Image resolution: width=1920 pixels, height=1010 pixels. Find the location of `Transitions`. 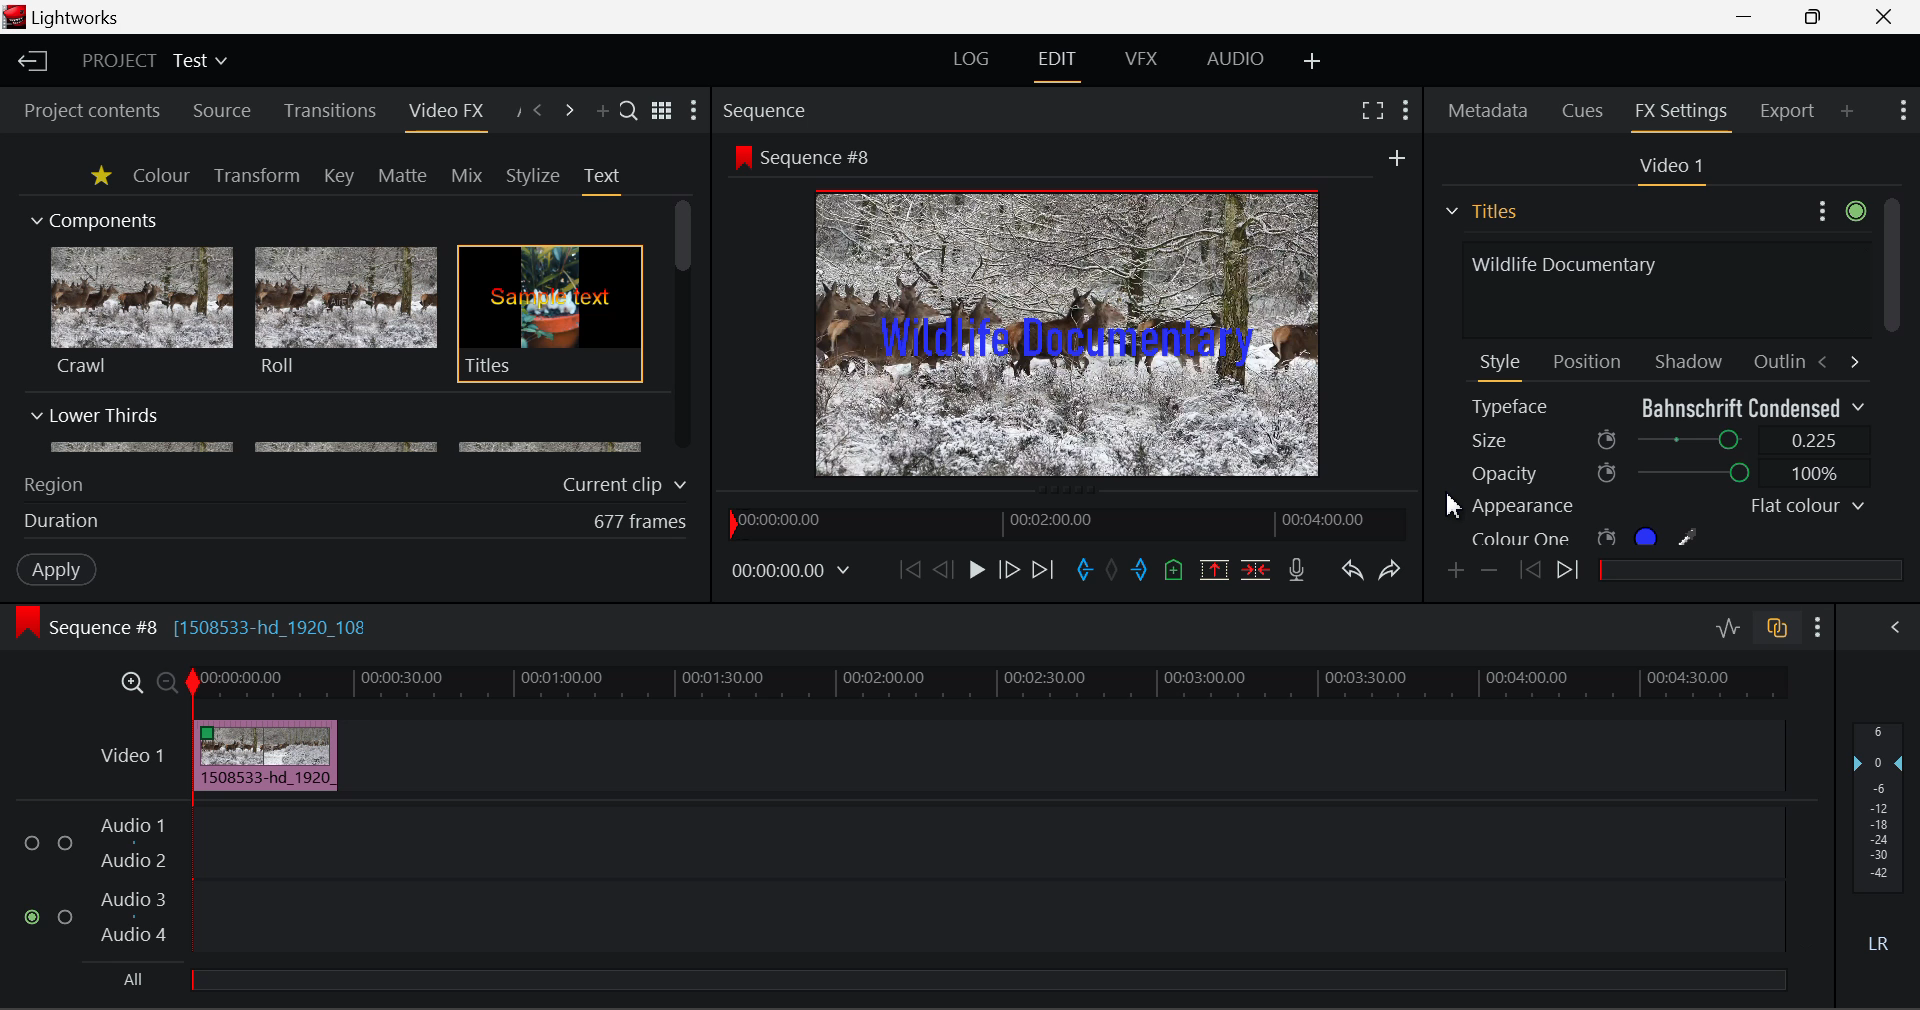

Transitions is located at coordinates (330, 111).